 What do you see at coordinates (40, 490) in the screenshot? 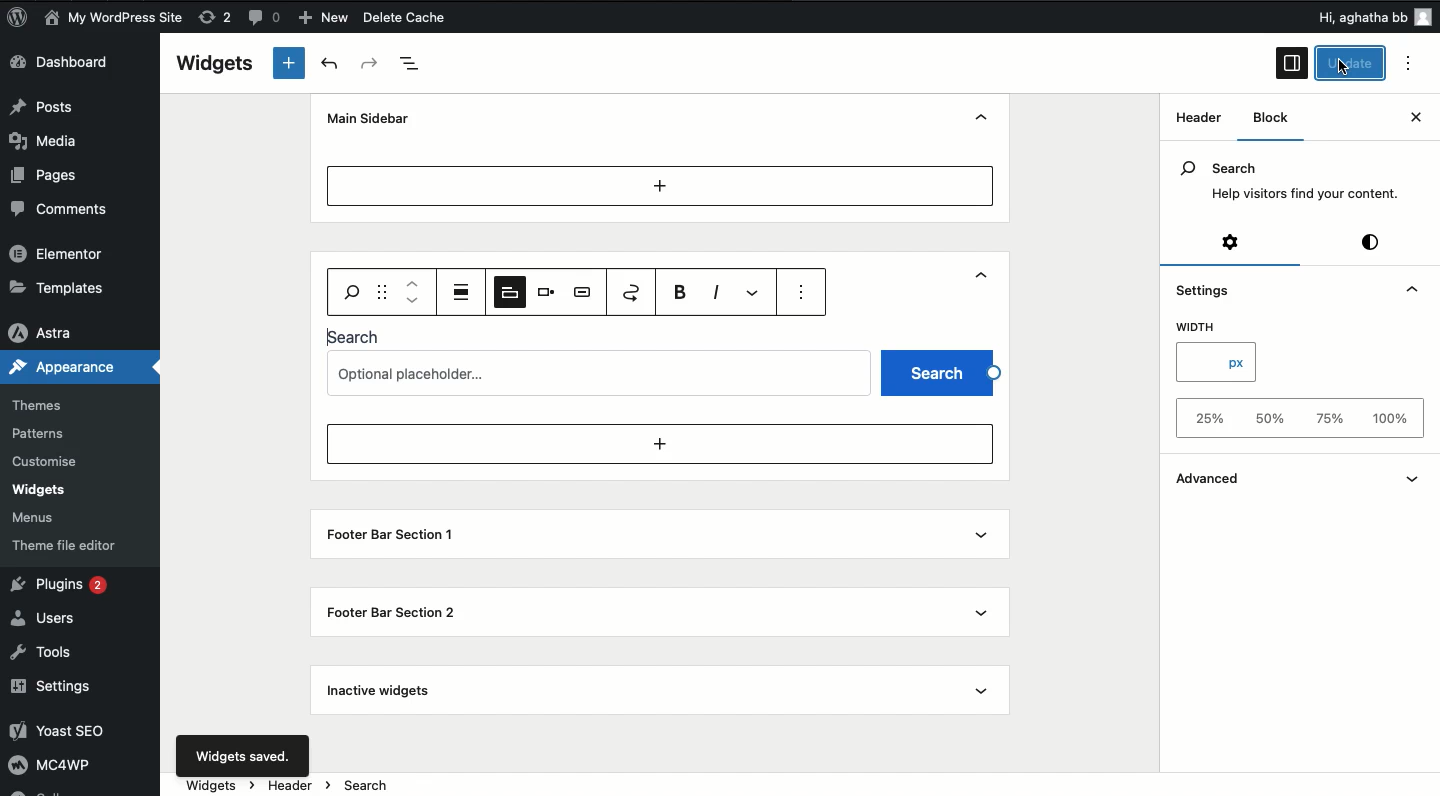
I see `Widgets` at bounding box center [40, 490].